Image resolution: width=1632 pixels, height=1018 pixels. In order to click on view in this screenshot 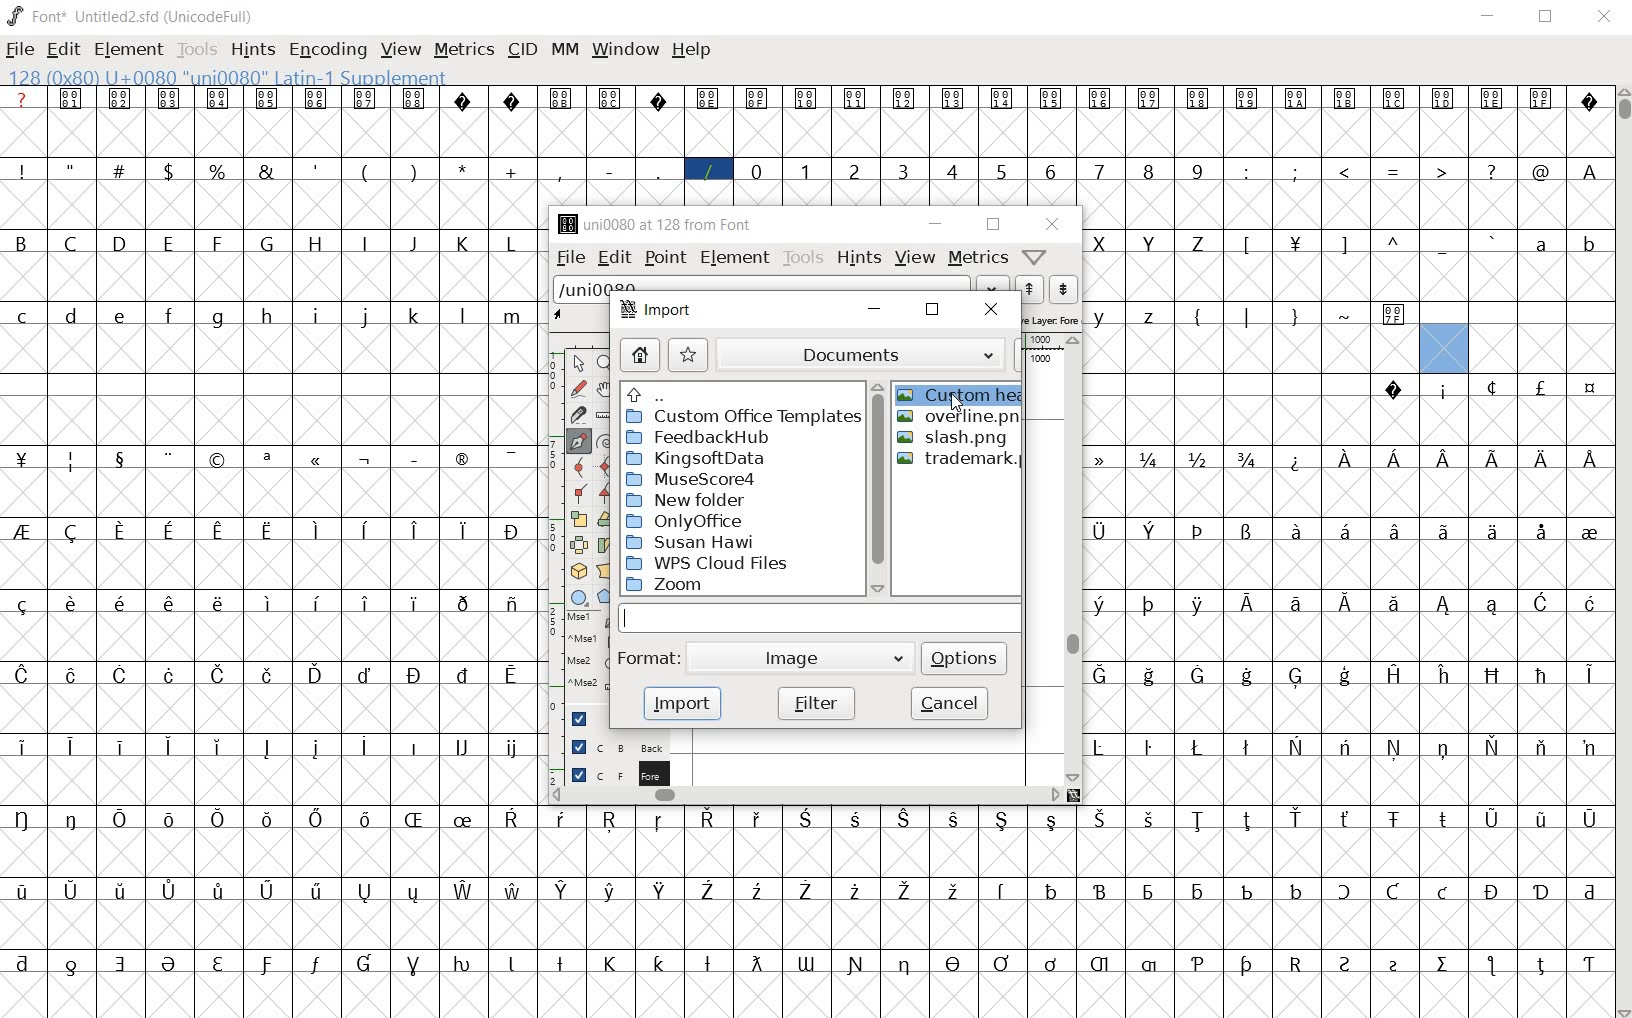, I will do `click(916, 257)`.